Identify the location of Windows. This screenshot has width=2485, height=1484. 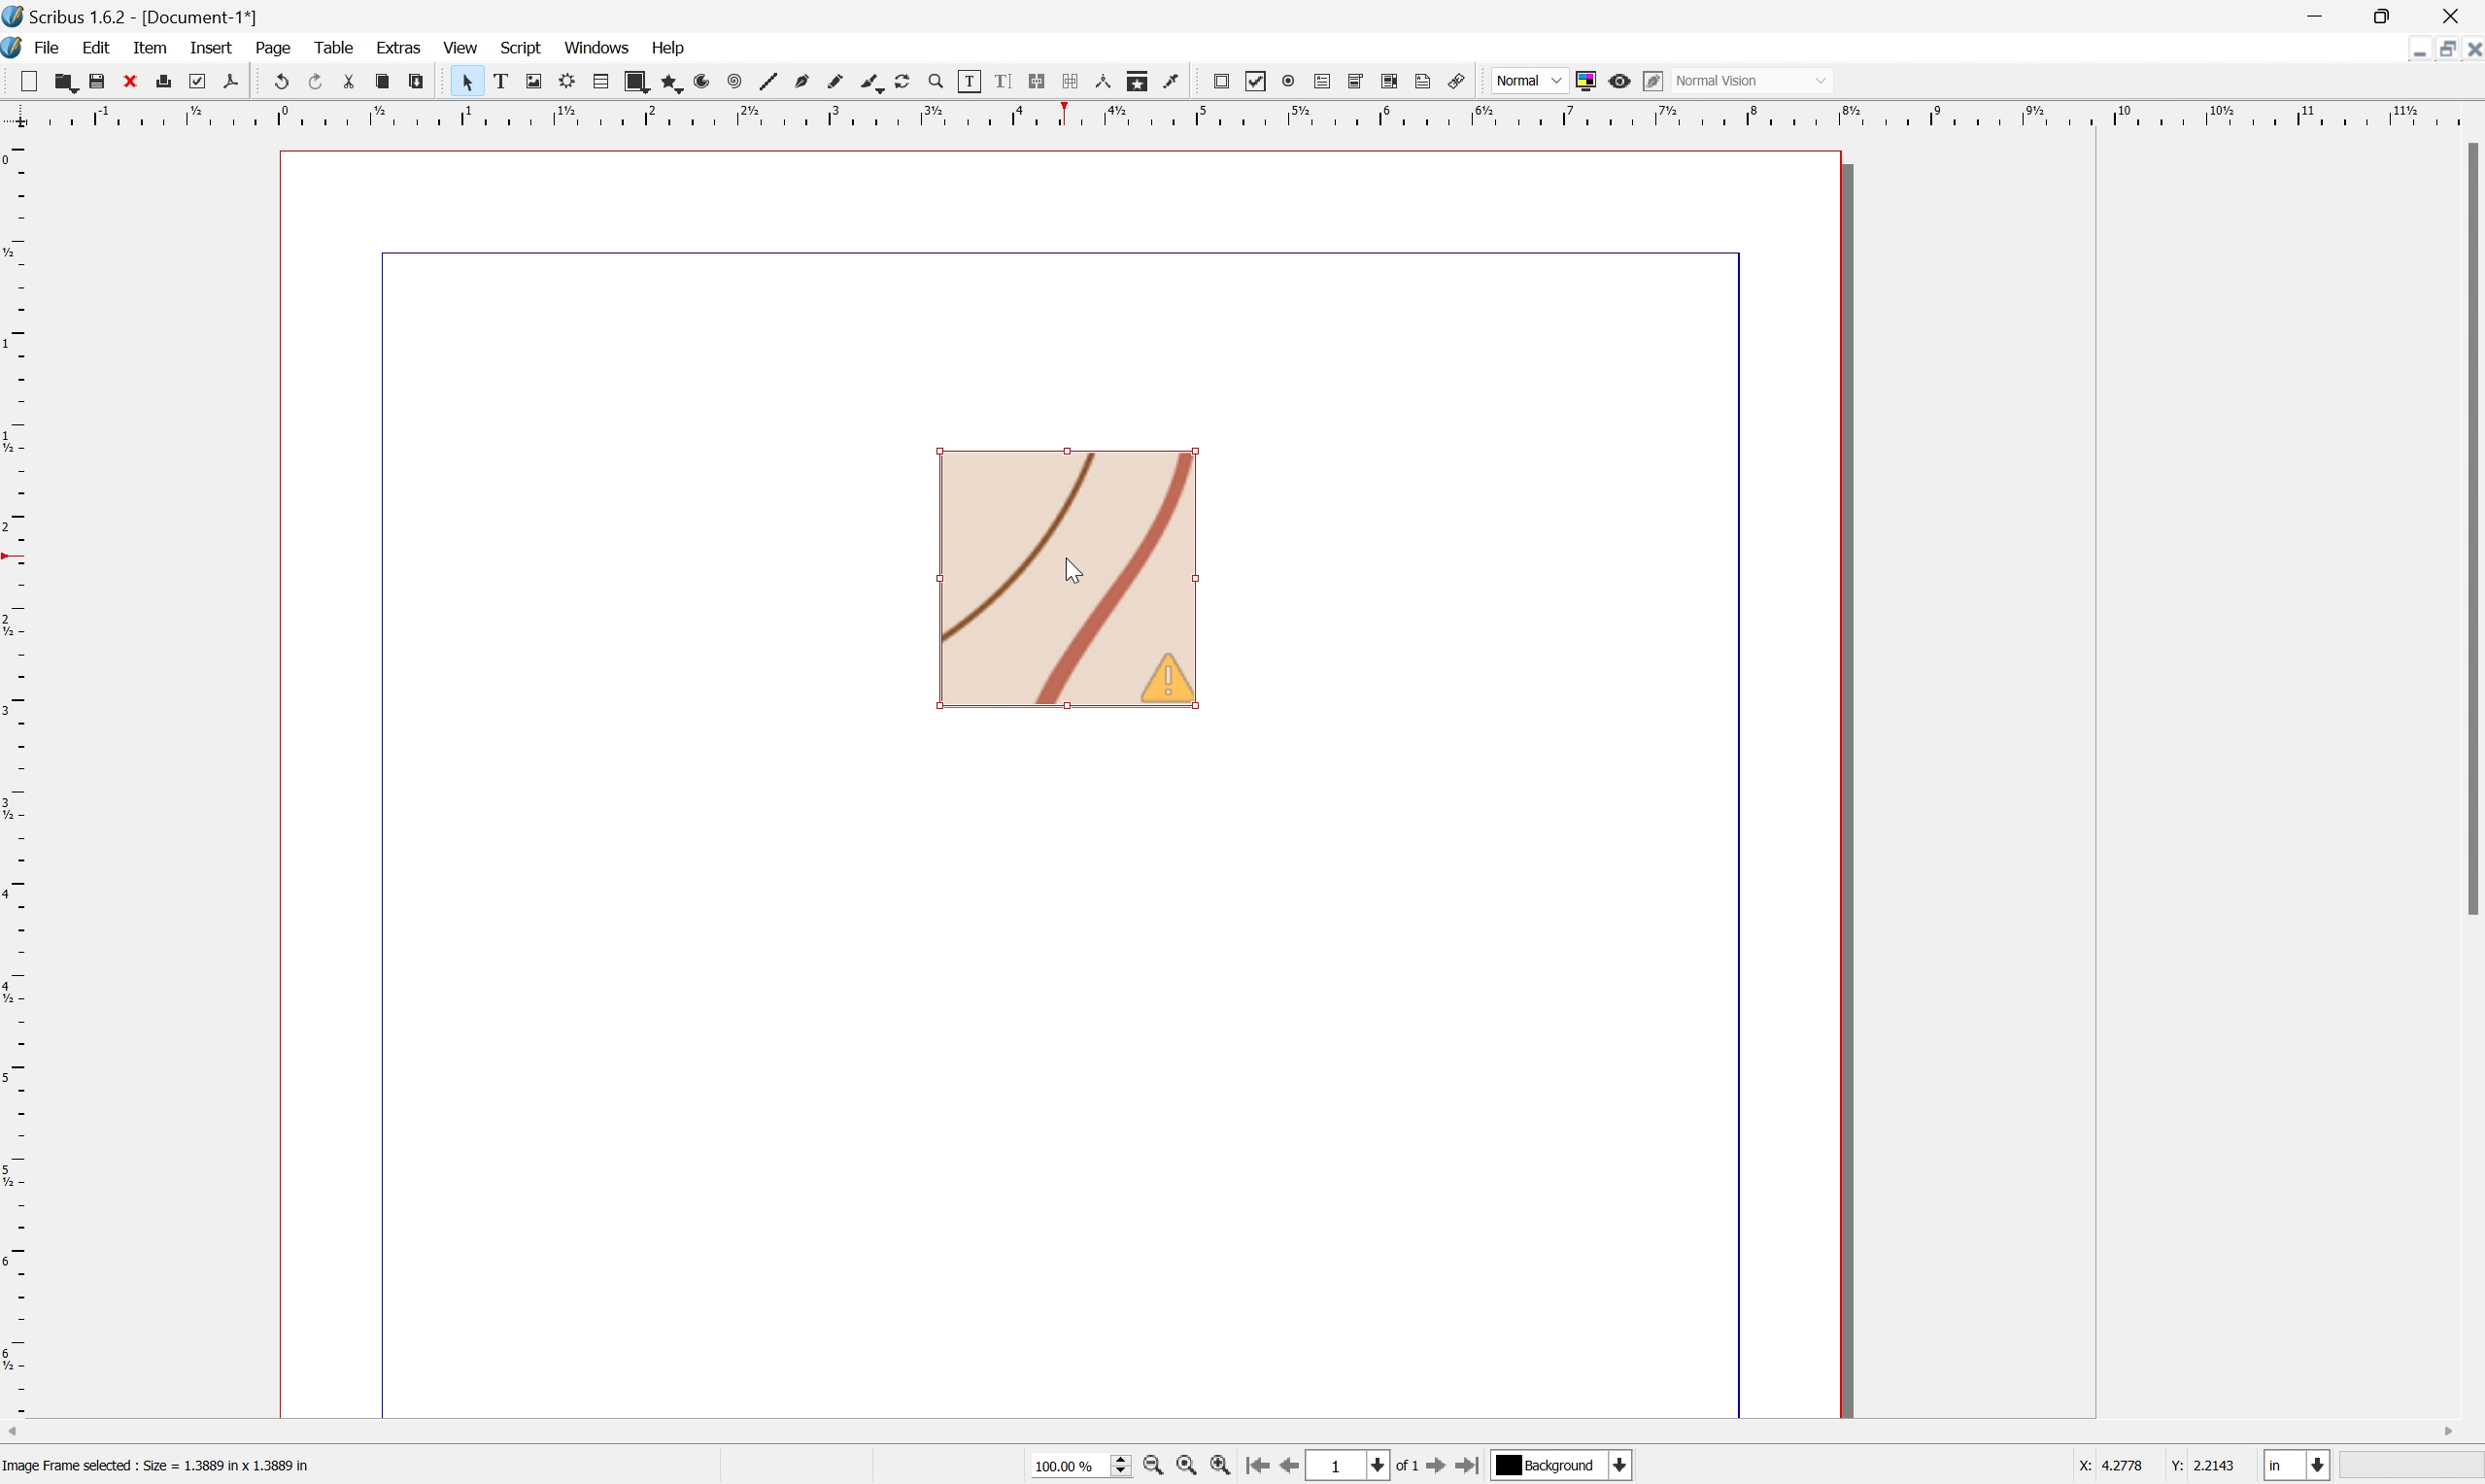
(595, 44).